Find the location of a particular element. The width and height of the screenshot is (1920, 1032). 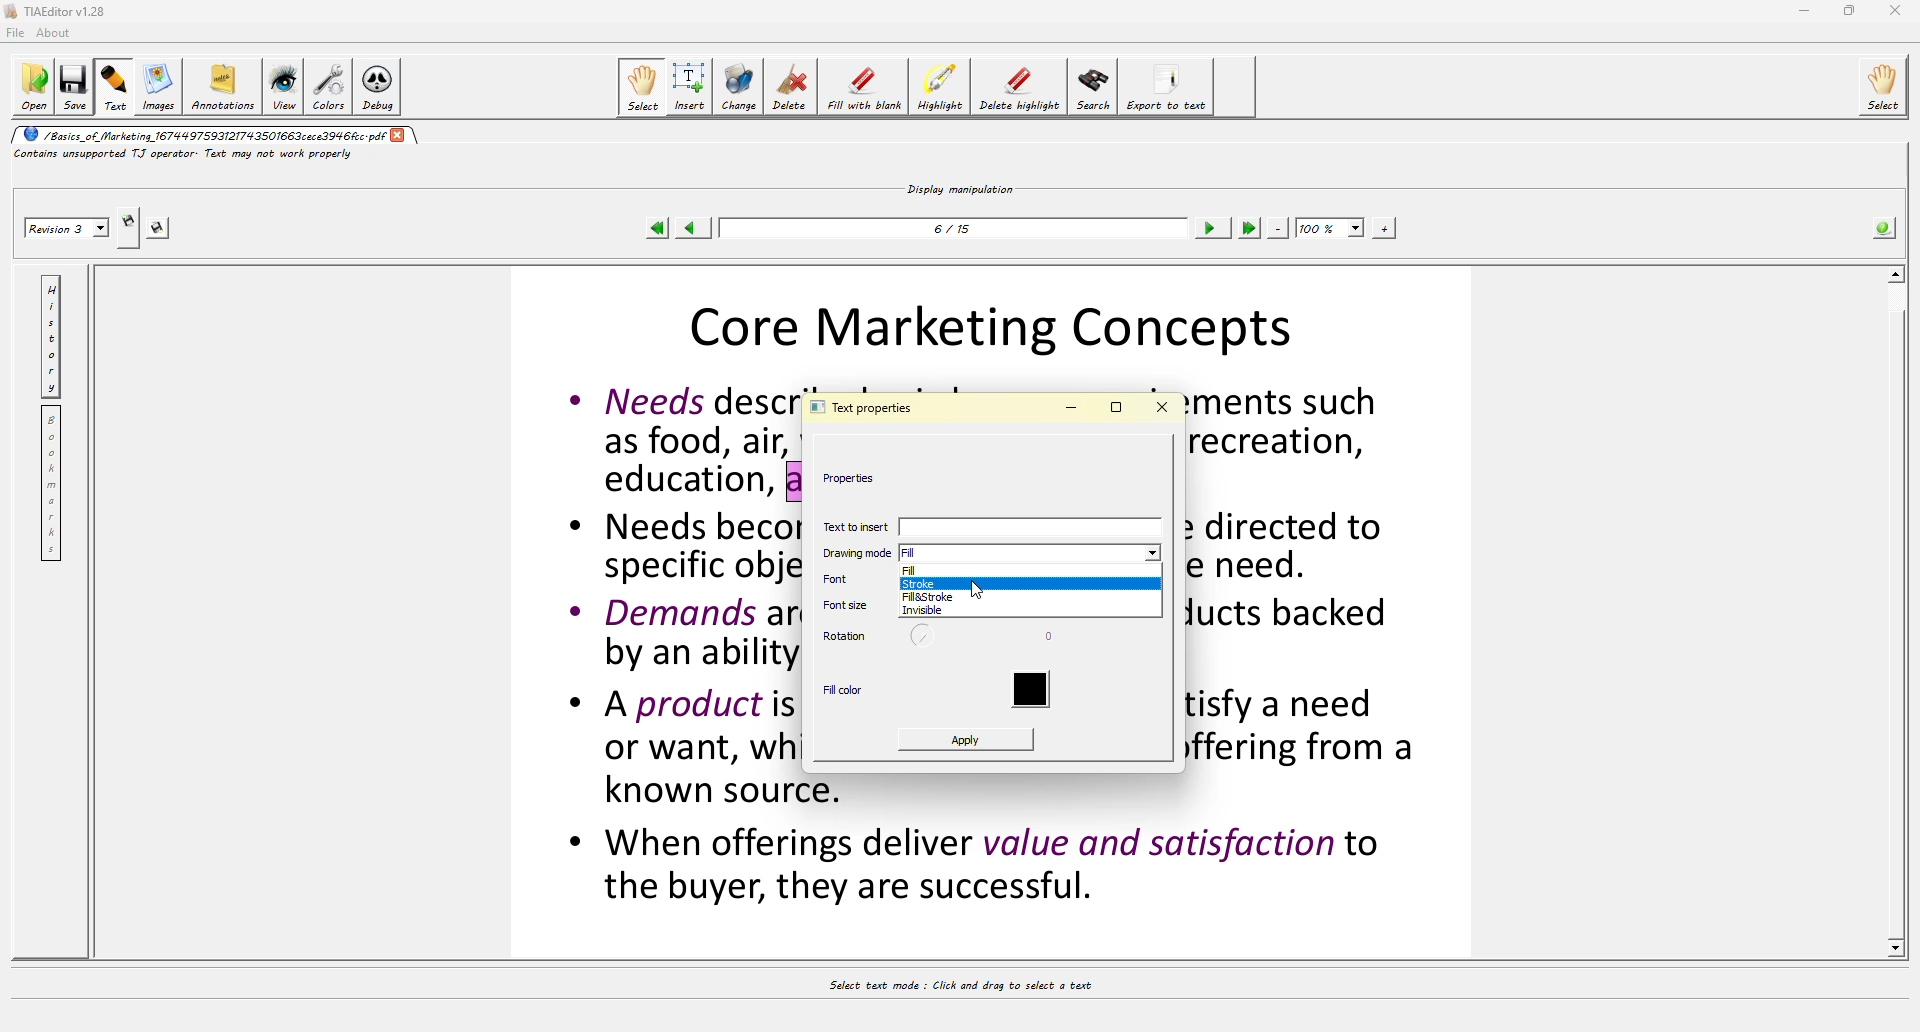

select is located at coordinates (644, 87).